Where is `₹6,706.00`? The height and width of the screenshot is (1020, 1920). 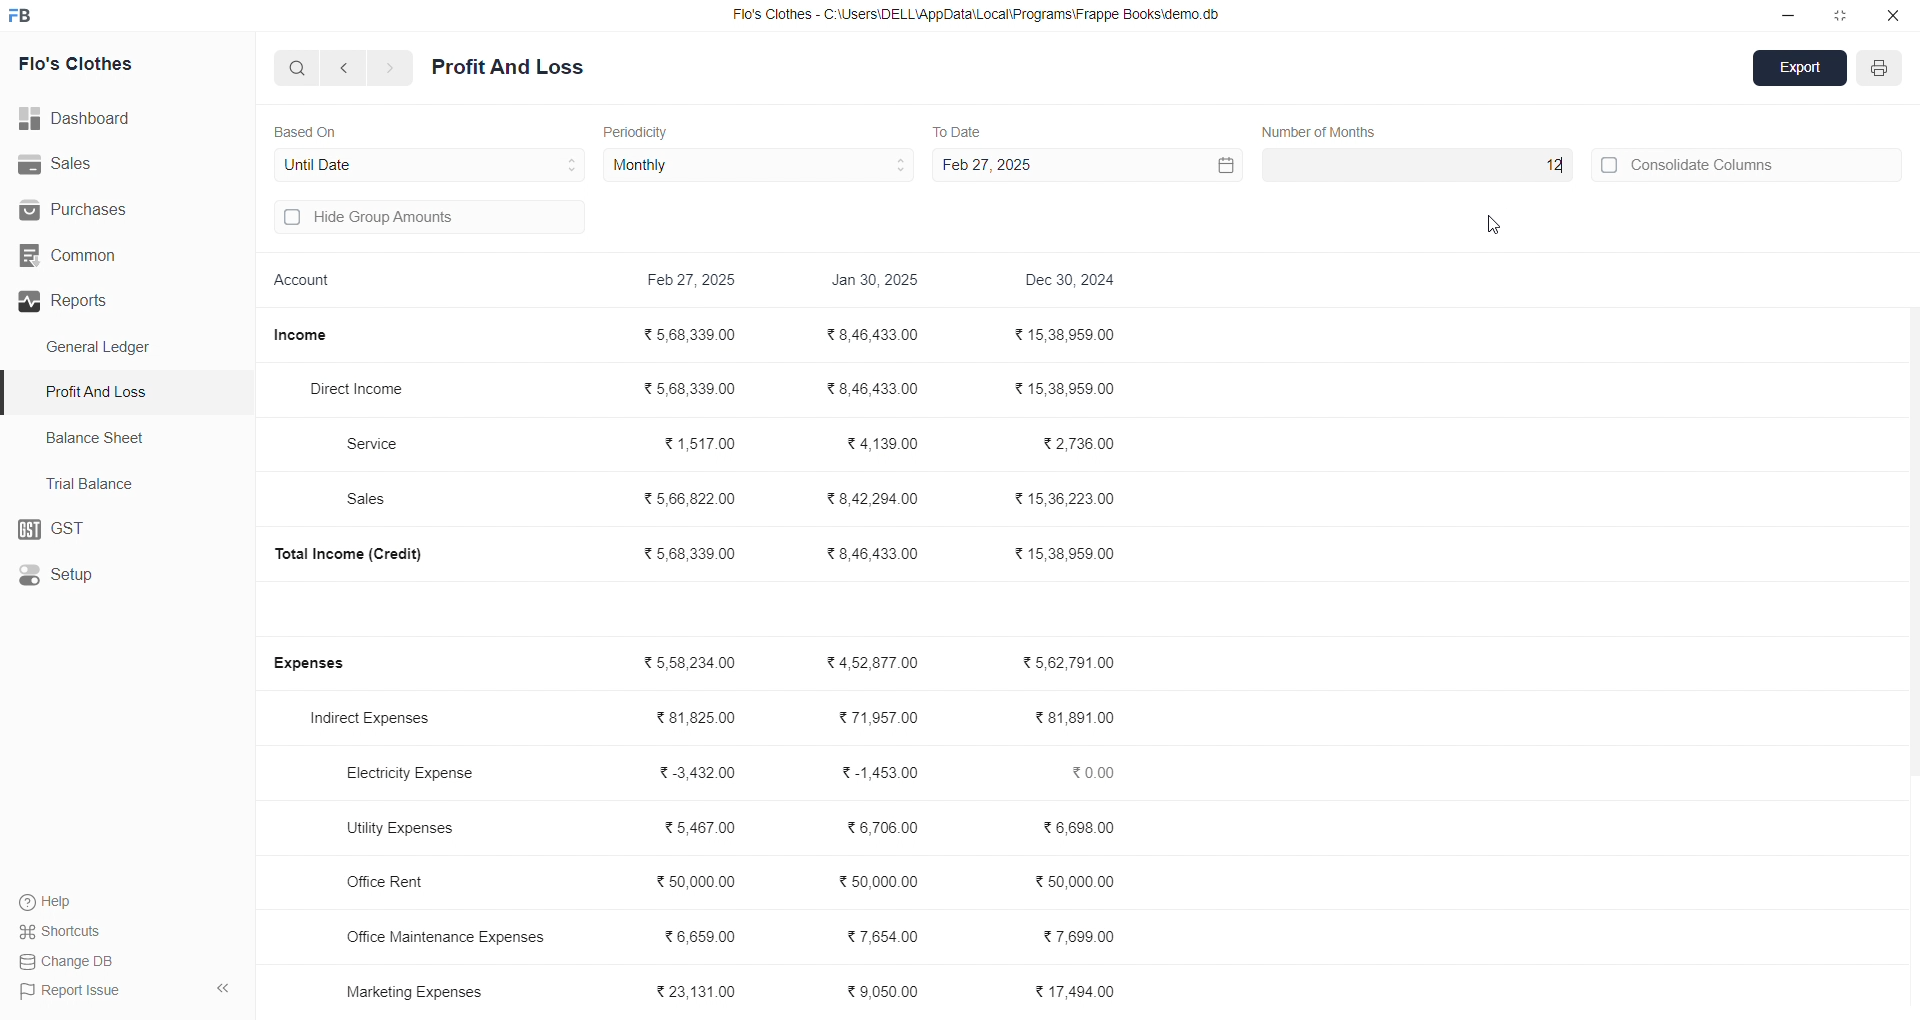
₹6,706.00 is located at coordinates (883, 830).